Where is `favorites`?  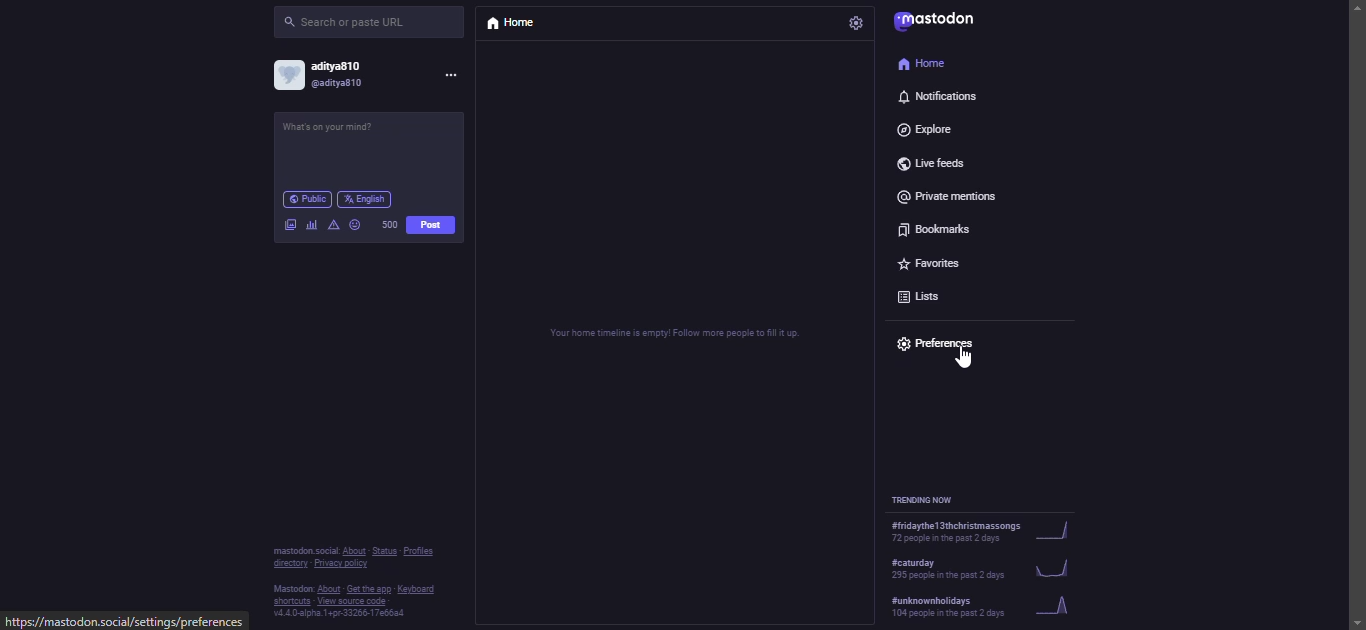 favorites is located at coordinates (931, 260).